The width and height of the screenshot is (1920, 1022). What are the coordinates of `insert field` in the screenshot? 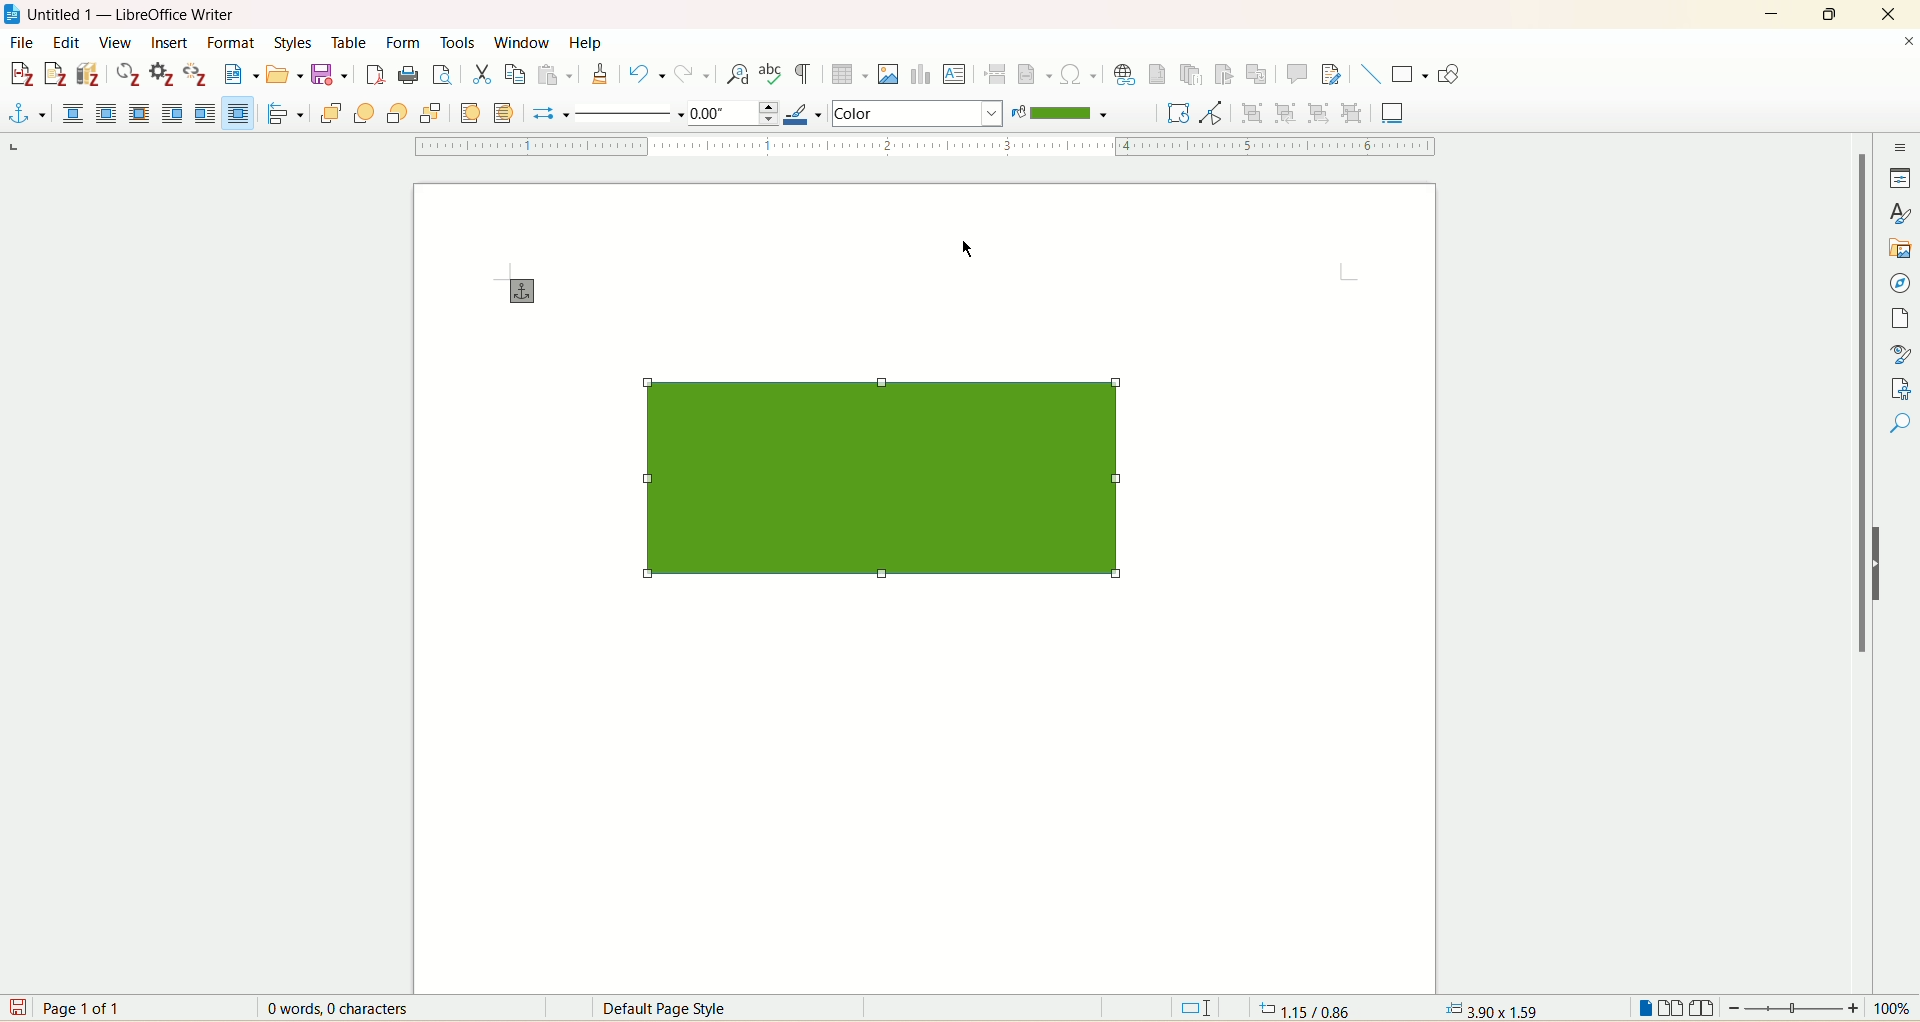 It's located at (1035, 71).